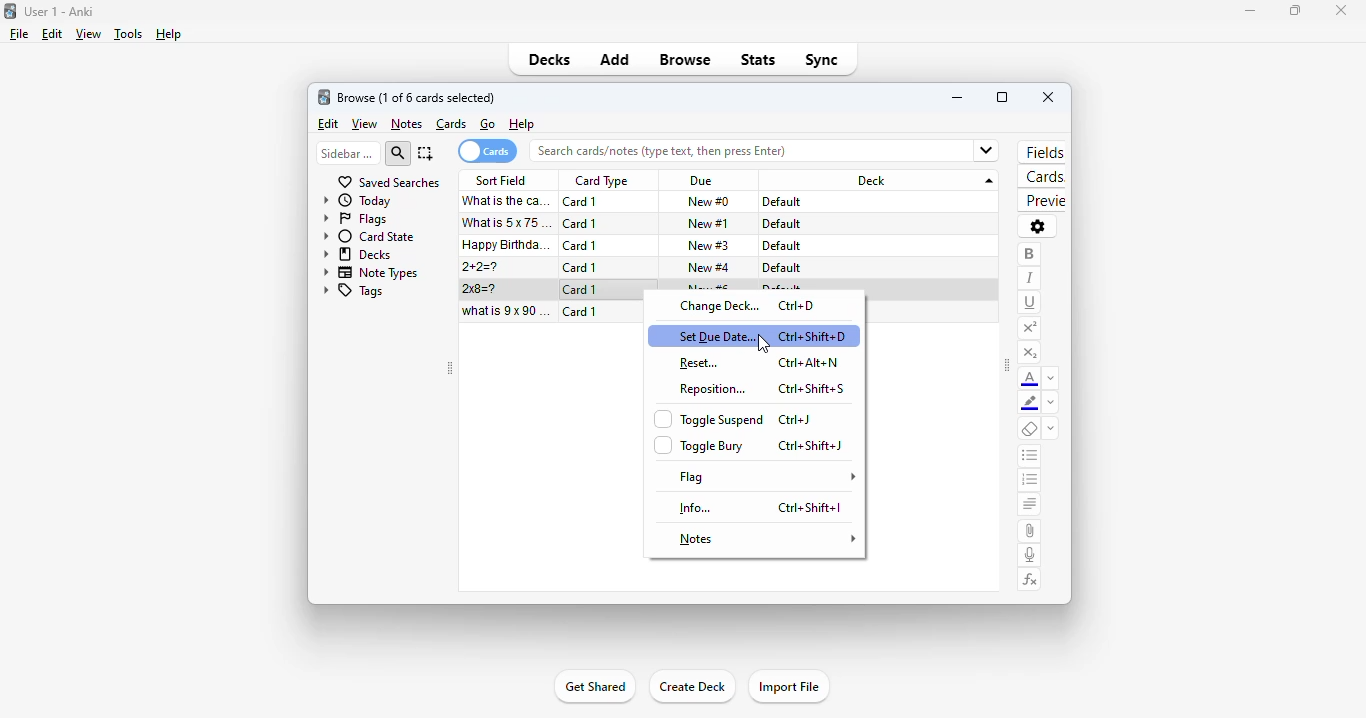  What do you see at coordinates (709, 223) in the screenshot?
I see `new #1` at bounding box center [709, 223].